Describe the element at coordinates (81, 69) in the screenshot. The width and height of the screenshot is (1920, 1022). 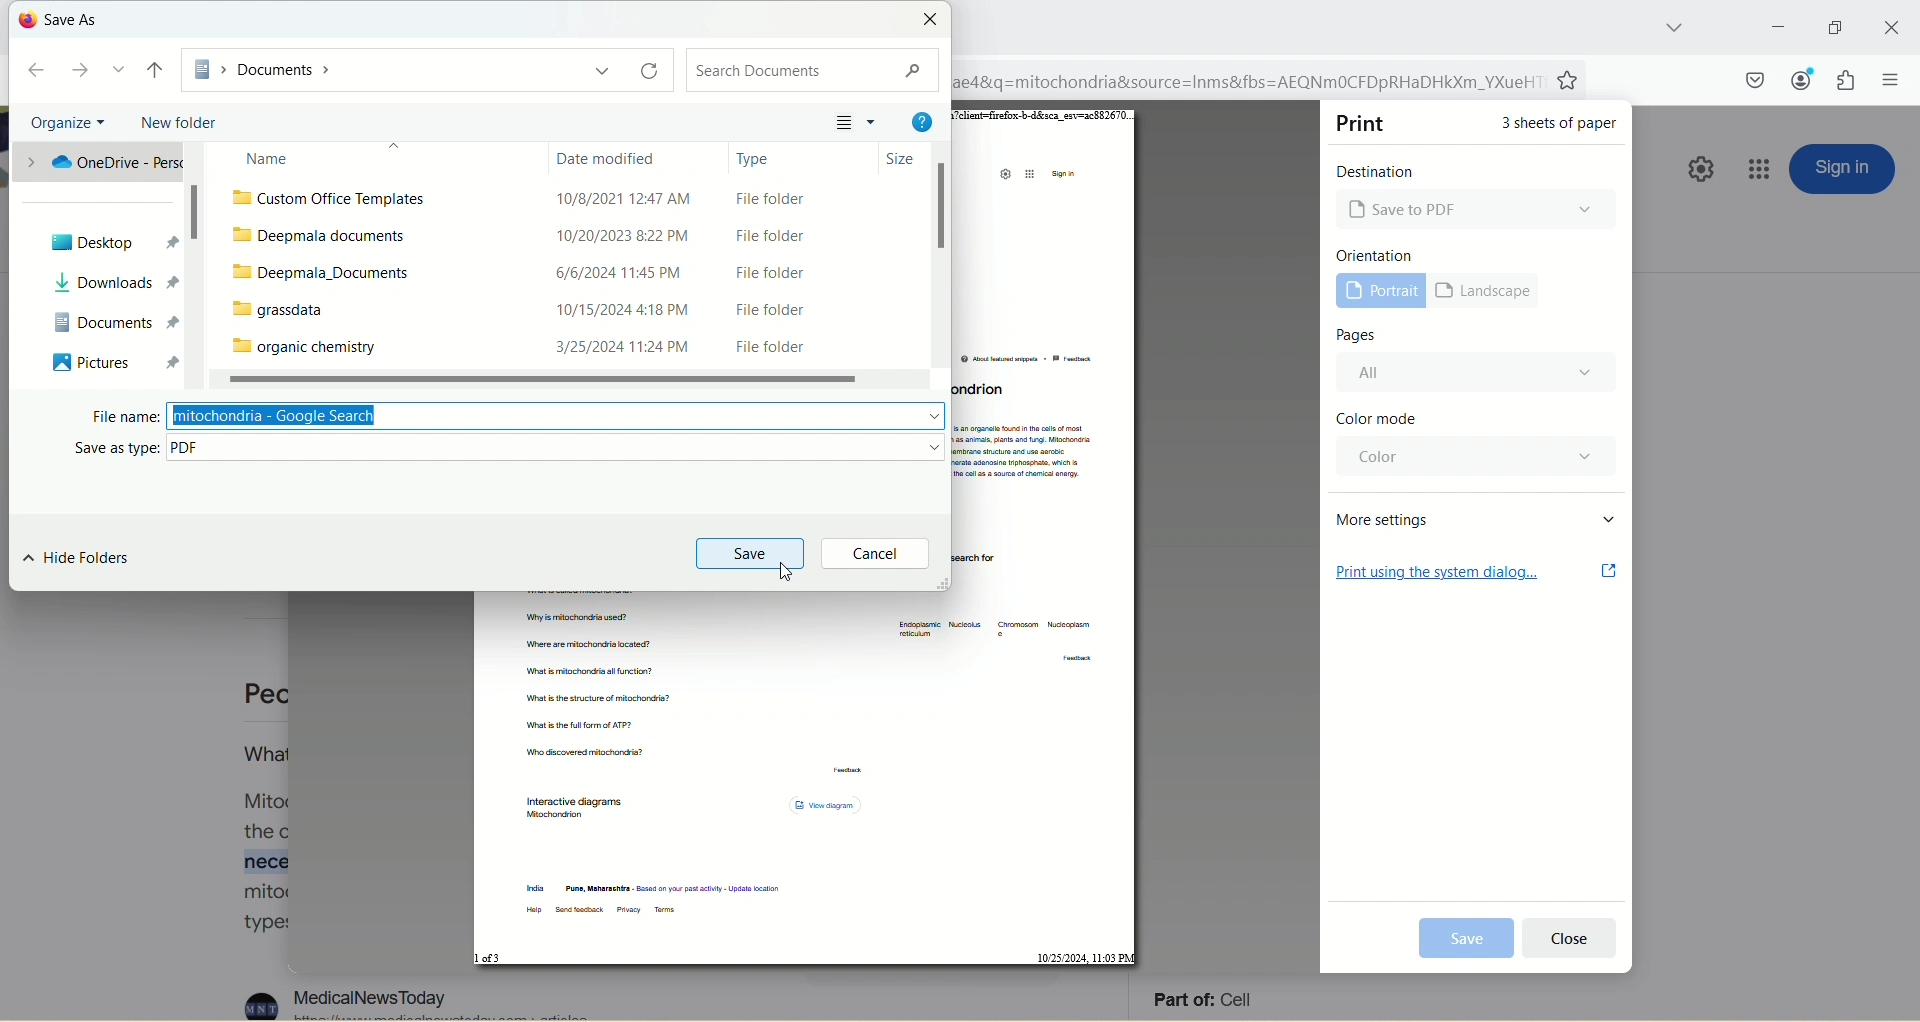
I see `forward to` at that location.